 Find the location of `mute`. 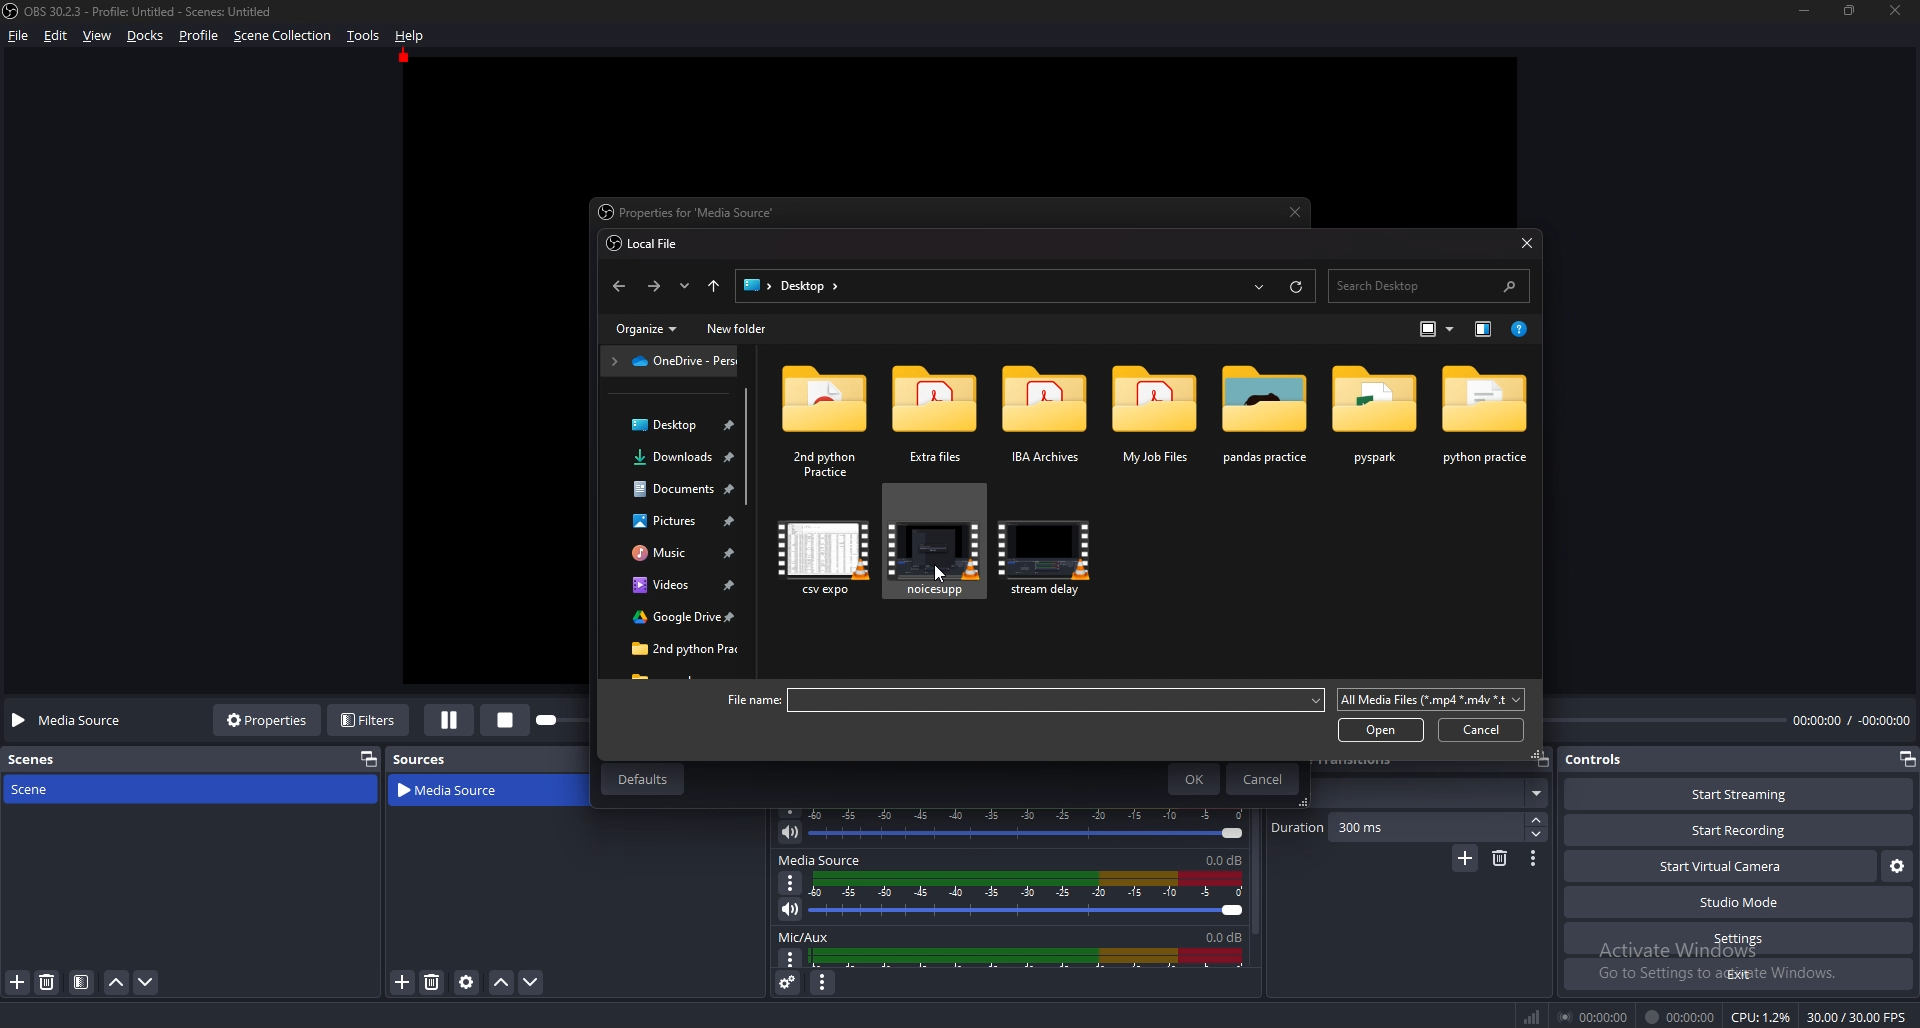

mute is located at coordinates (790, 909).